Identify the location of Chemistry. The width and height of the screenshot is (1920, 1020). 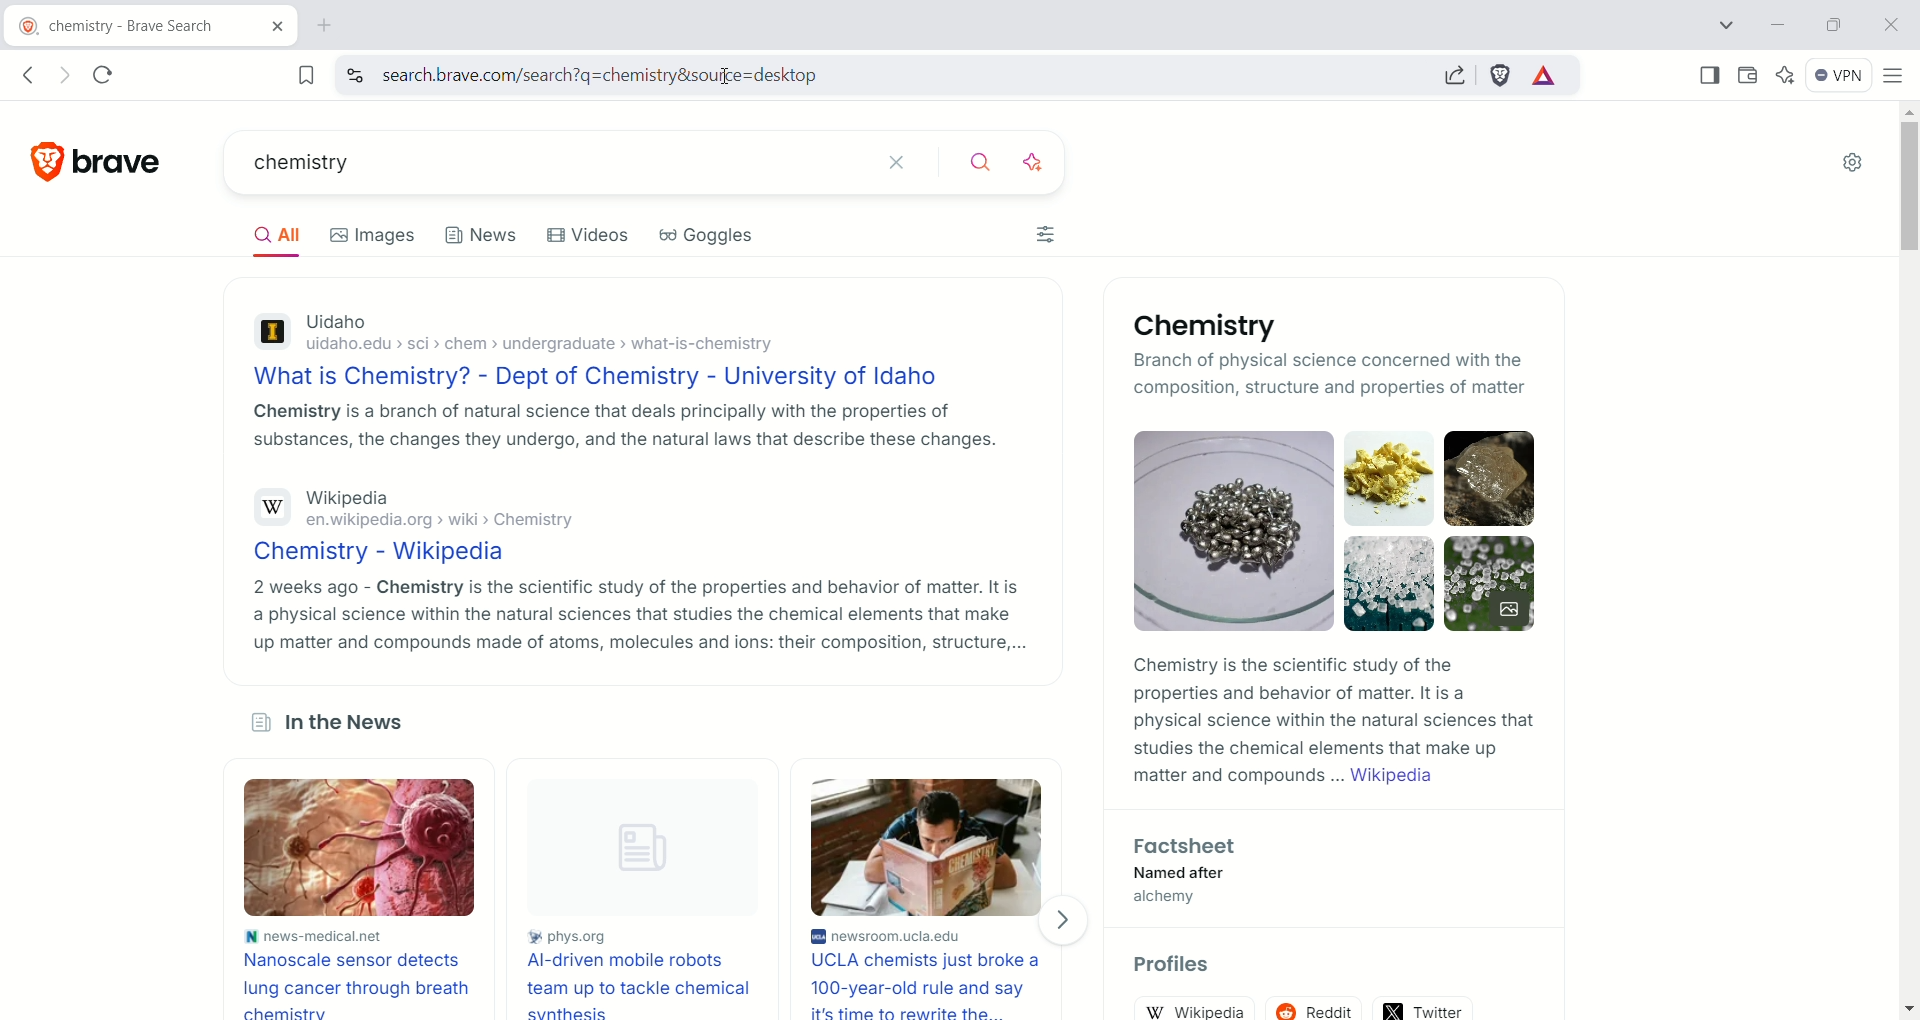
(1213, 326).